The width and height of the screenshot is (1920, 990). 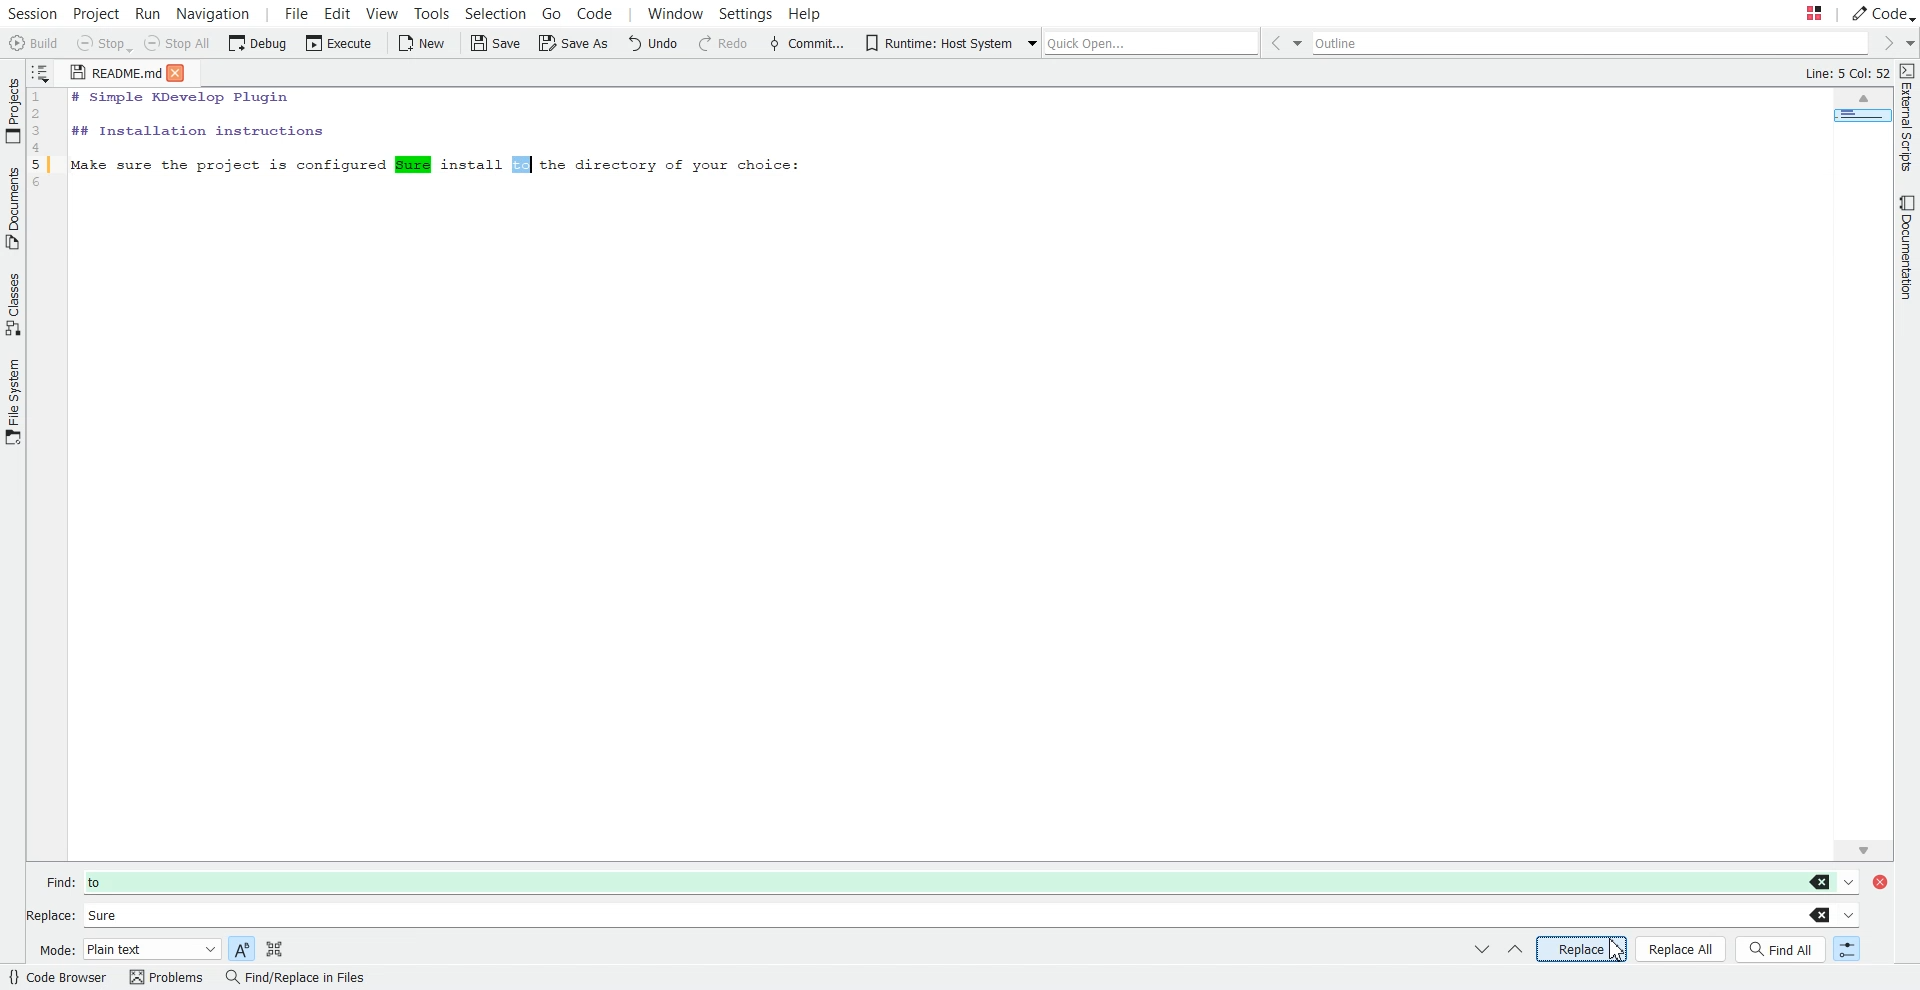 What do you see at coordinates (1865, 846) in the screenshot?
I see `Scroll Bar Down` at bounding box center [1865, 846].